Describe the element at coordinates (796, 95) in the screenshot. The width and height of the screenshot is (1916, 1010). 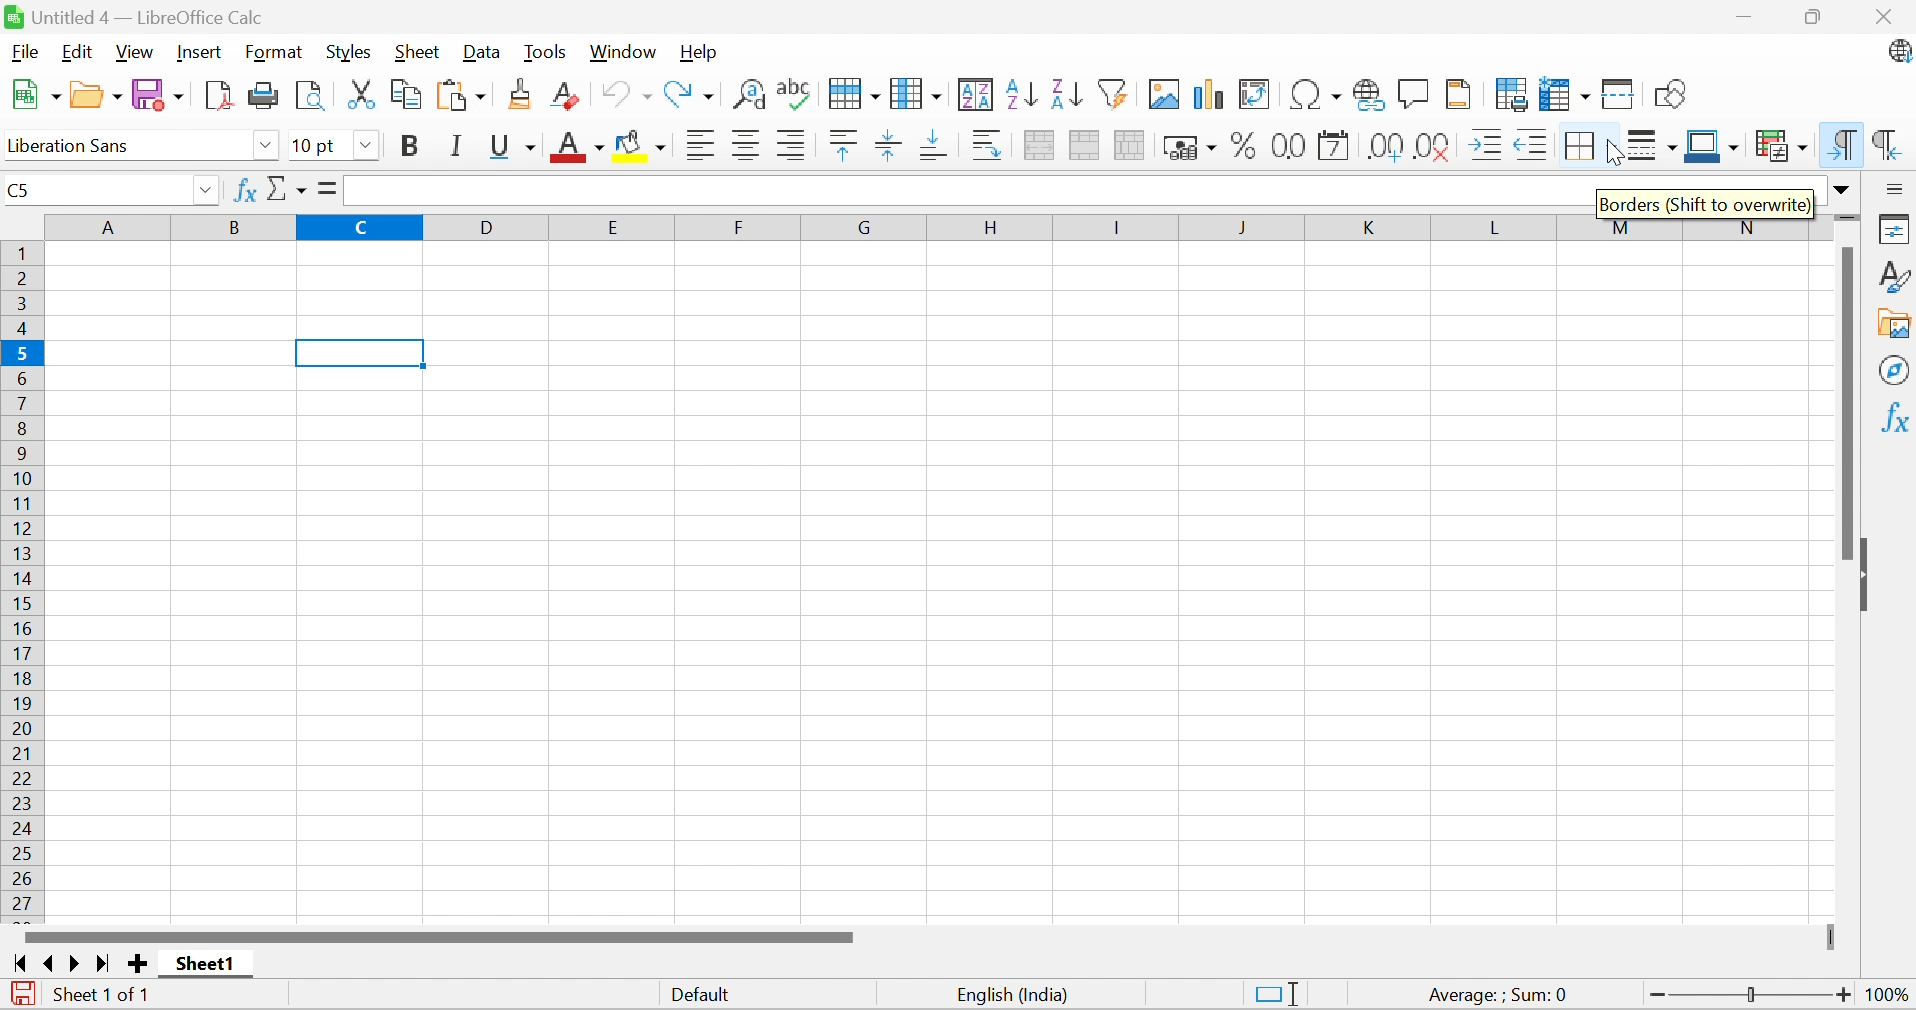
I see `Spelling` at that location.